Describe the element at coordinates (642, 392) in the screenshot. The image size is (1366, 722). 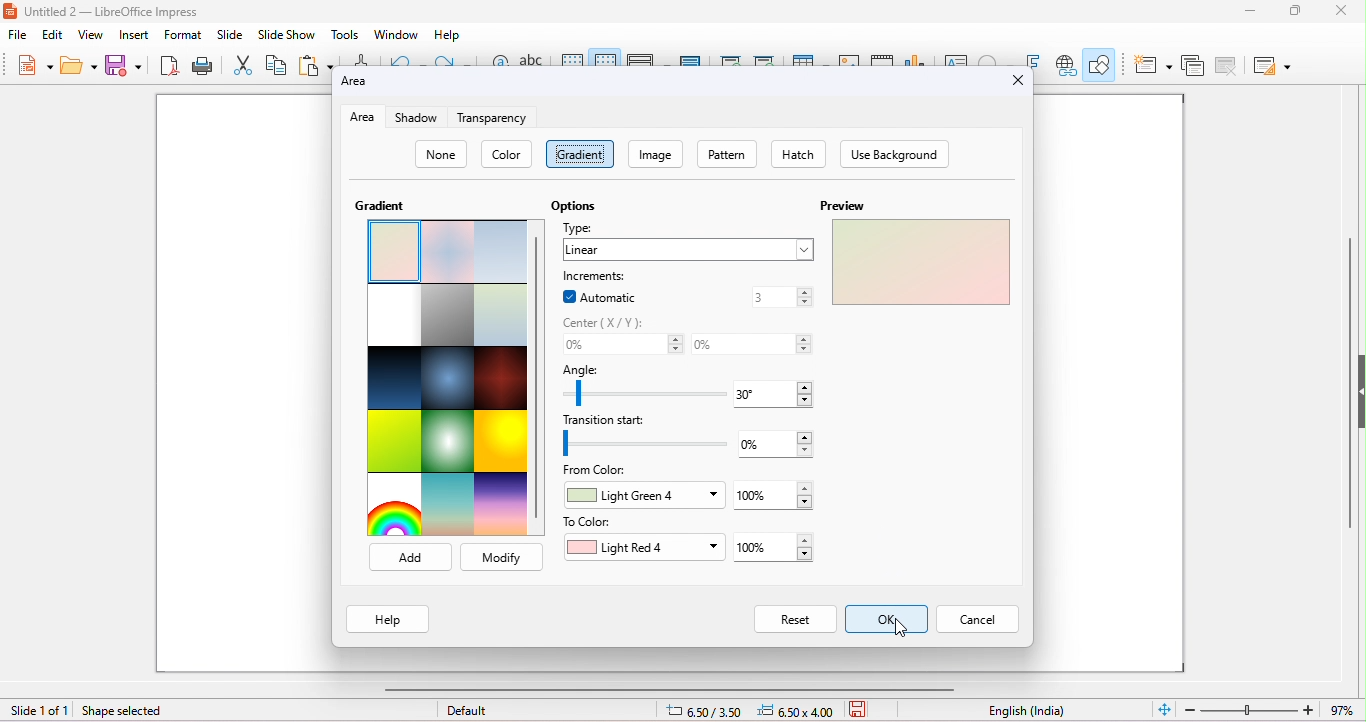
I see `adjust angle` at that location.